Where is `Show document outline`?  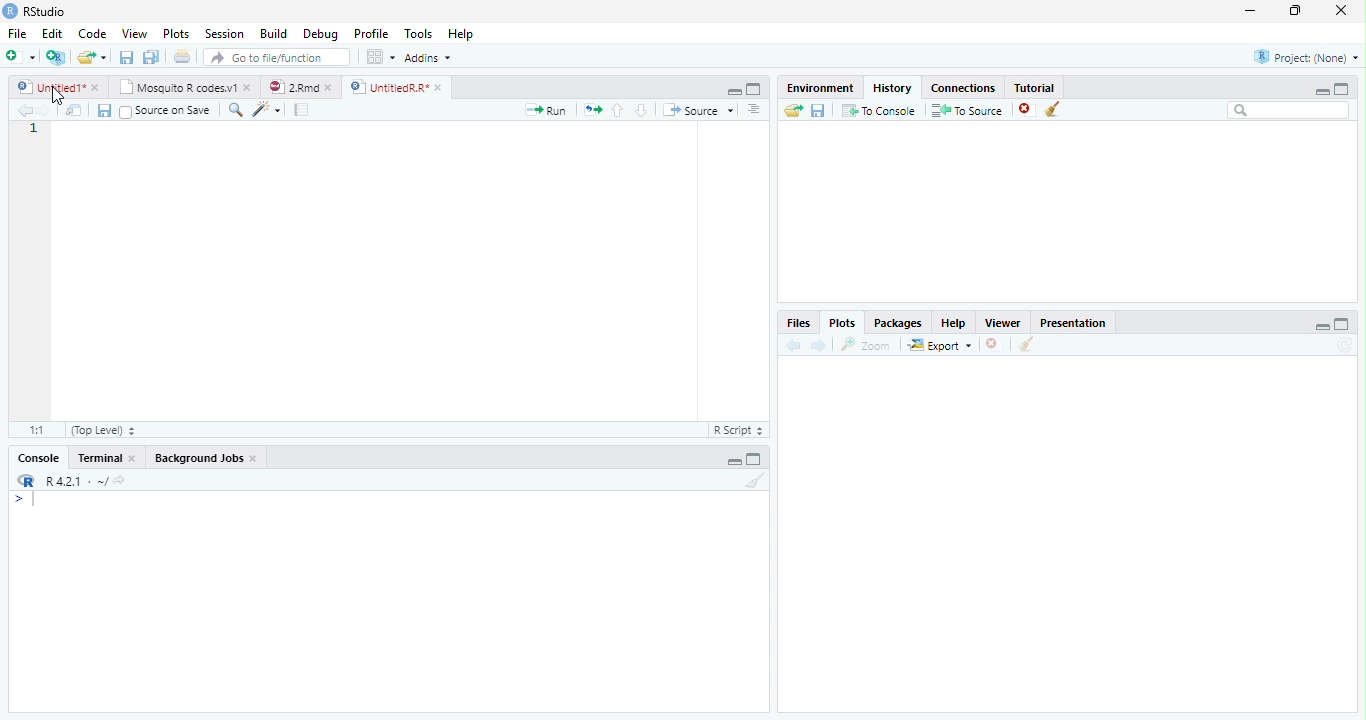
Show document outline is located at coordinates (753, 108).